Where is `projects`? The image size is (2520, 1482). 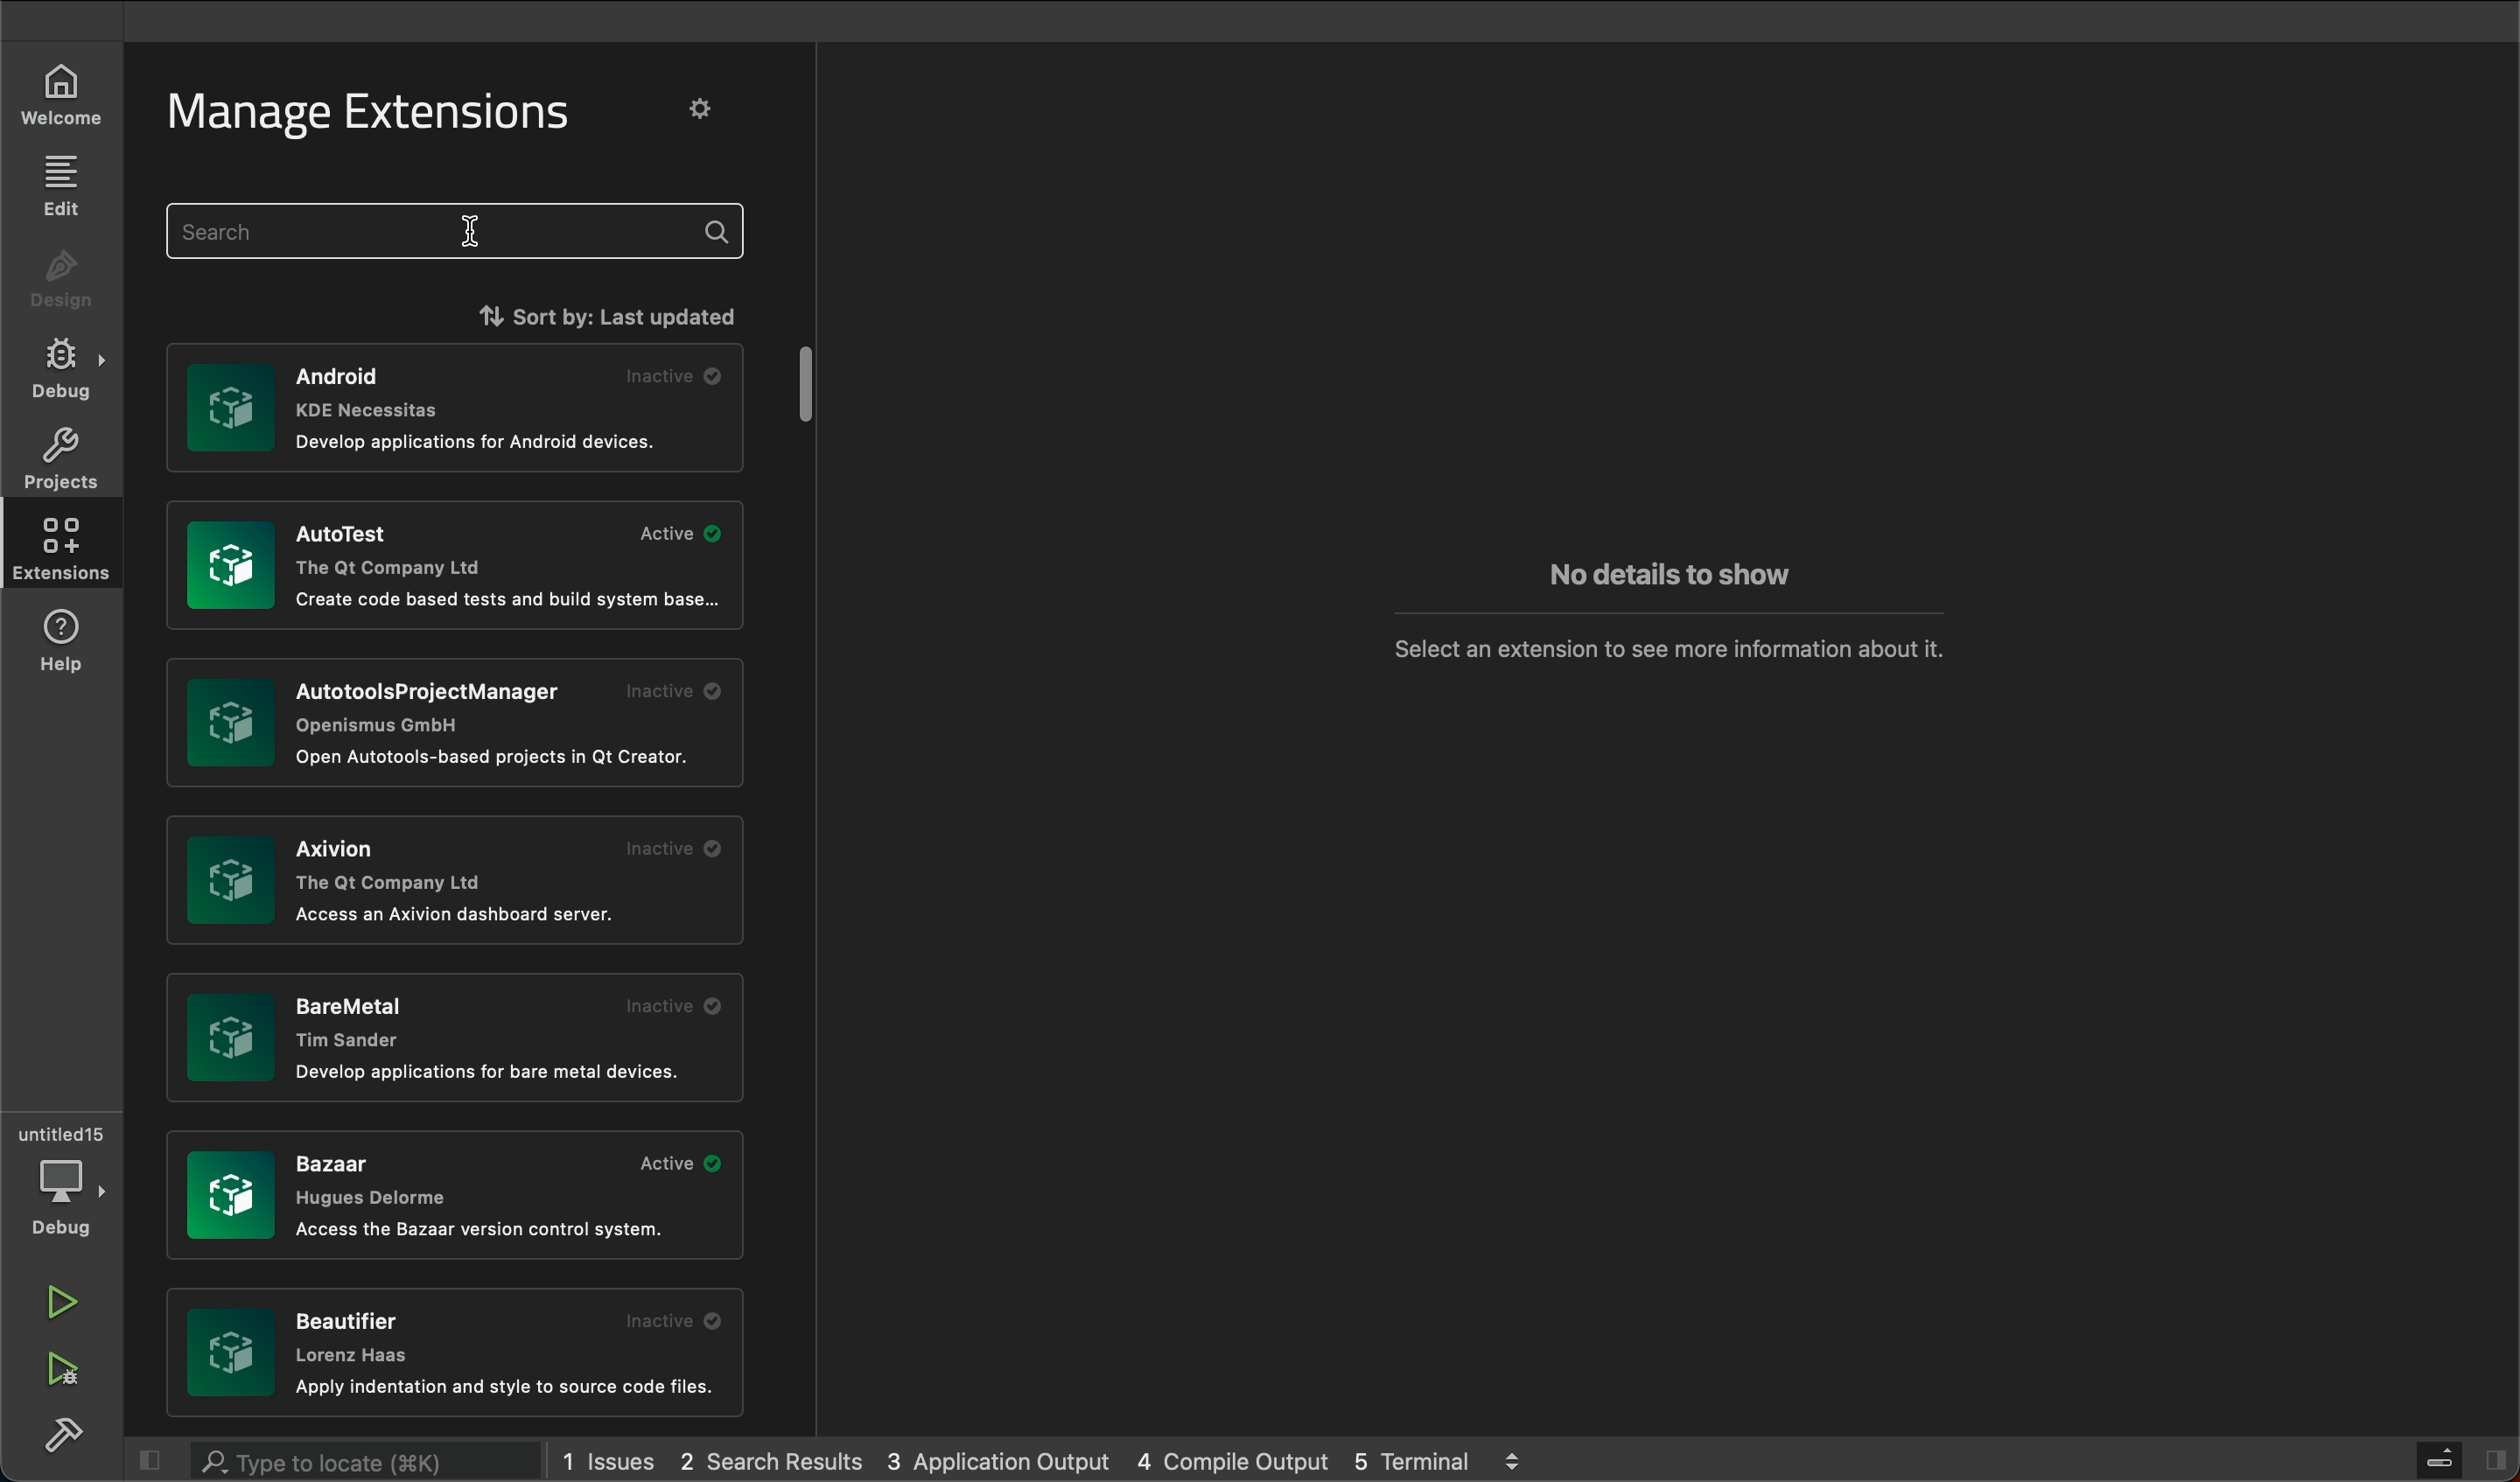
projects is located at coordinates (57, 456).